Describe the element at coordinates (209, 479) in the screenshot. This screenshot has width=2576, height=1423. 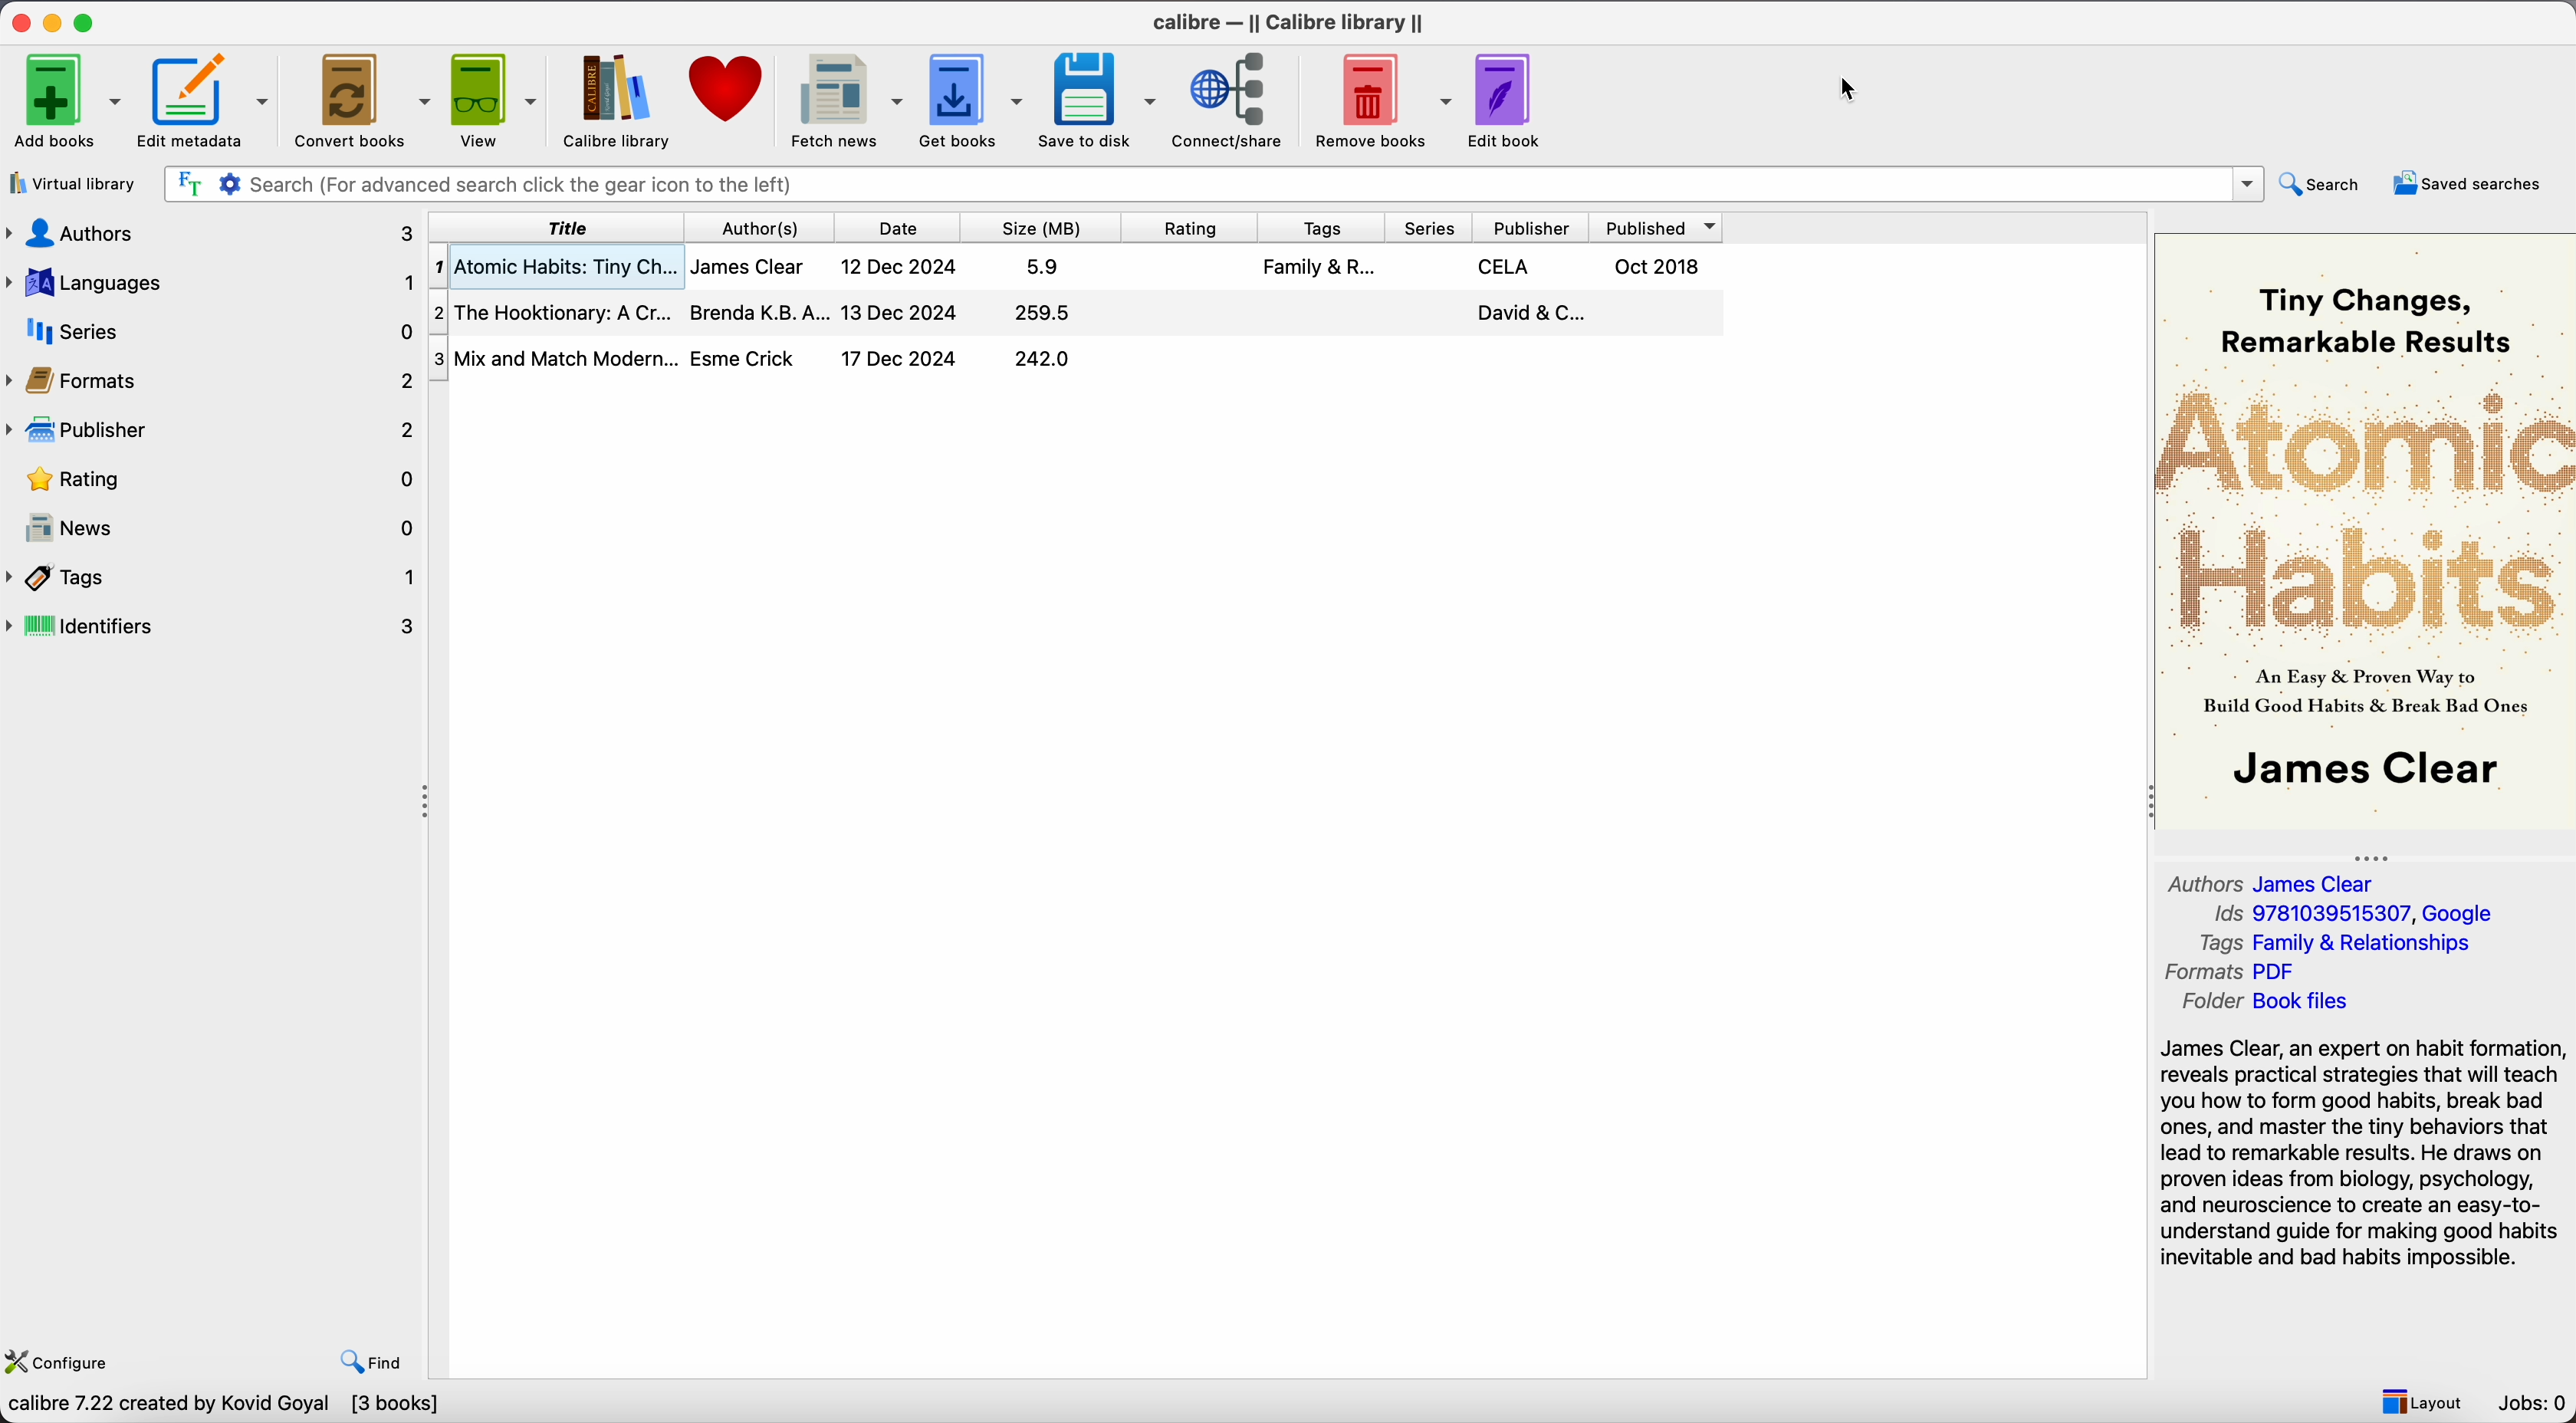
I see `rating` at that location.